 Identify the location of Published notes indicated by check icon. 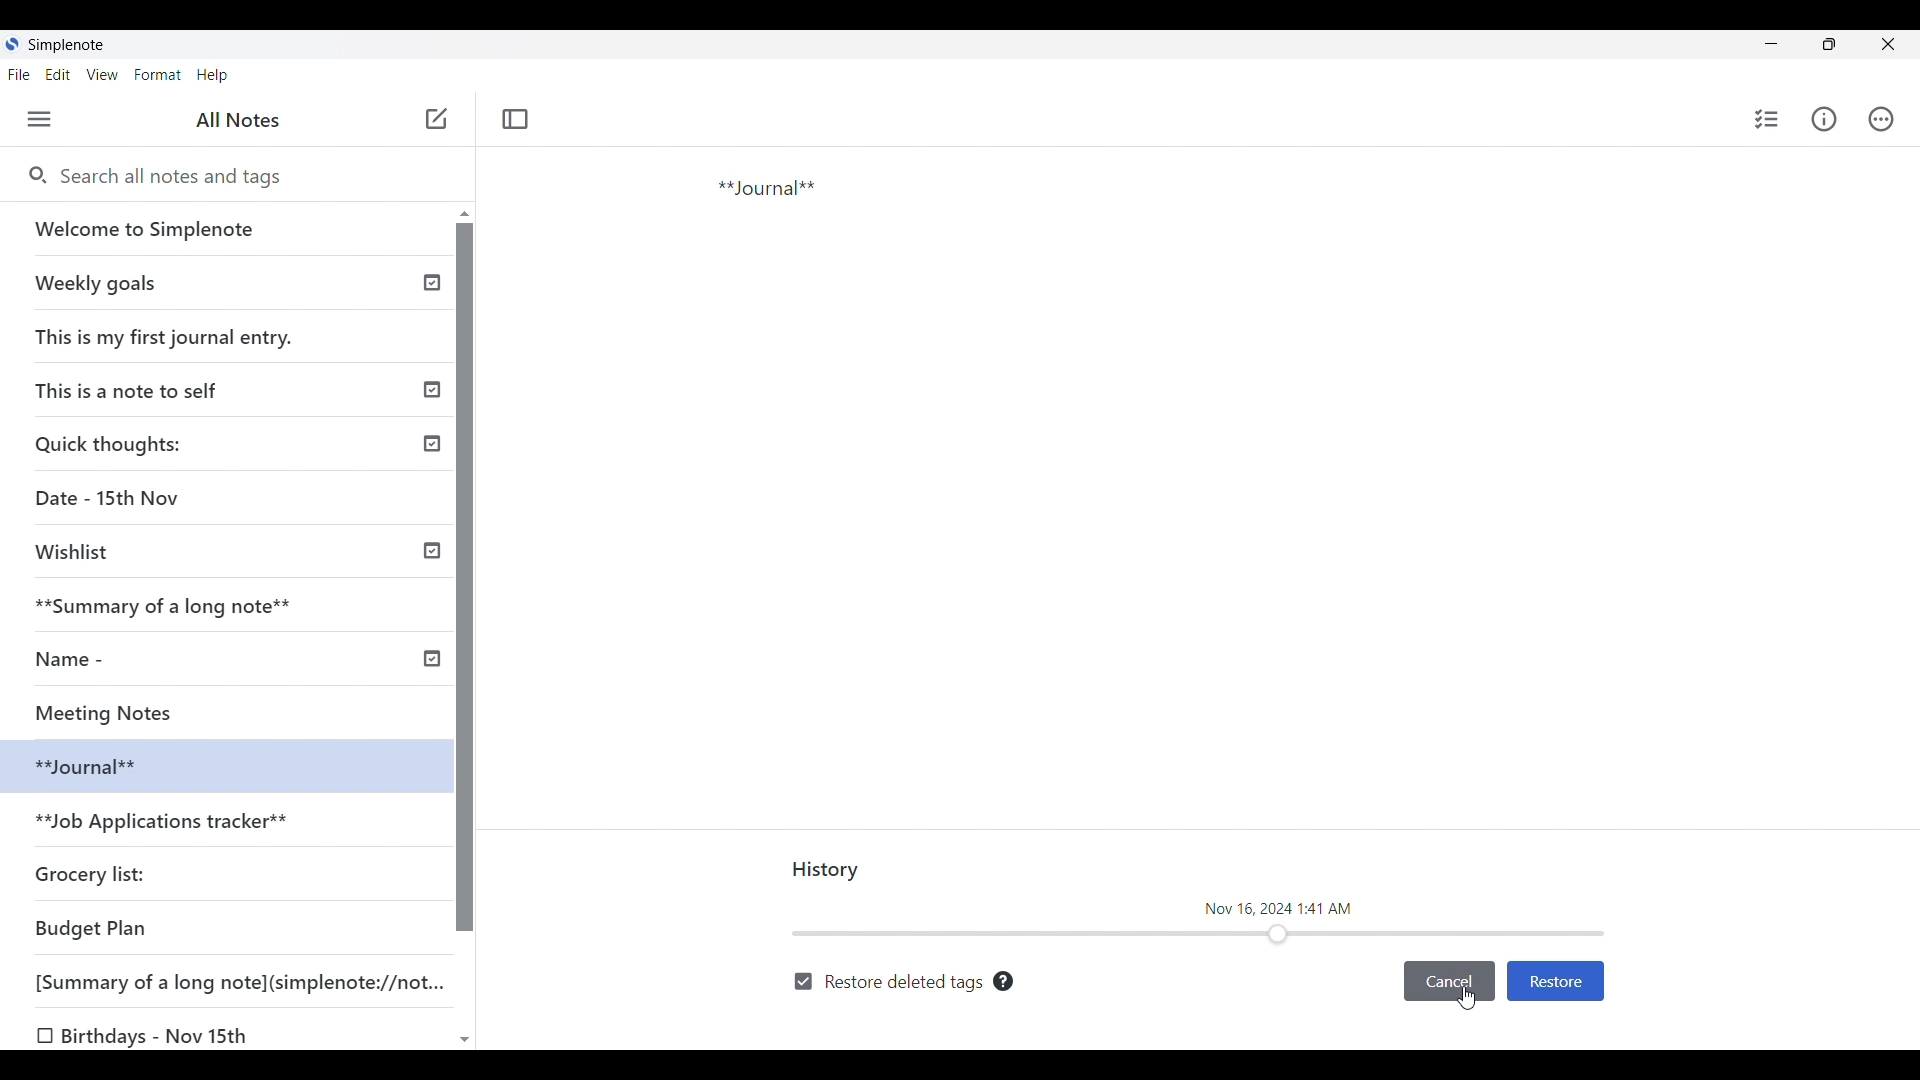
(432, 471).